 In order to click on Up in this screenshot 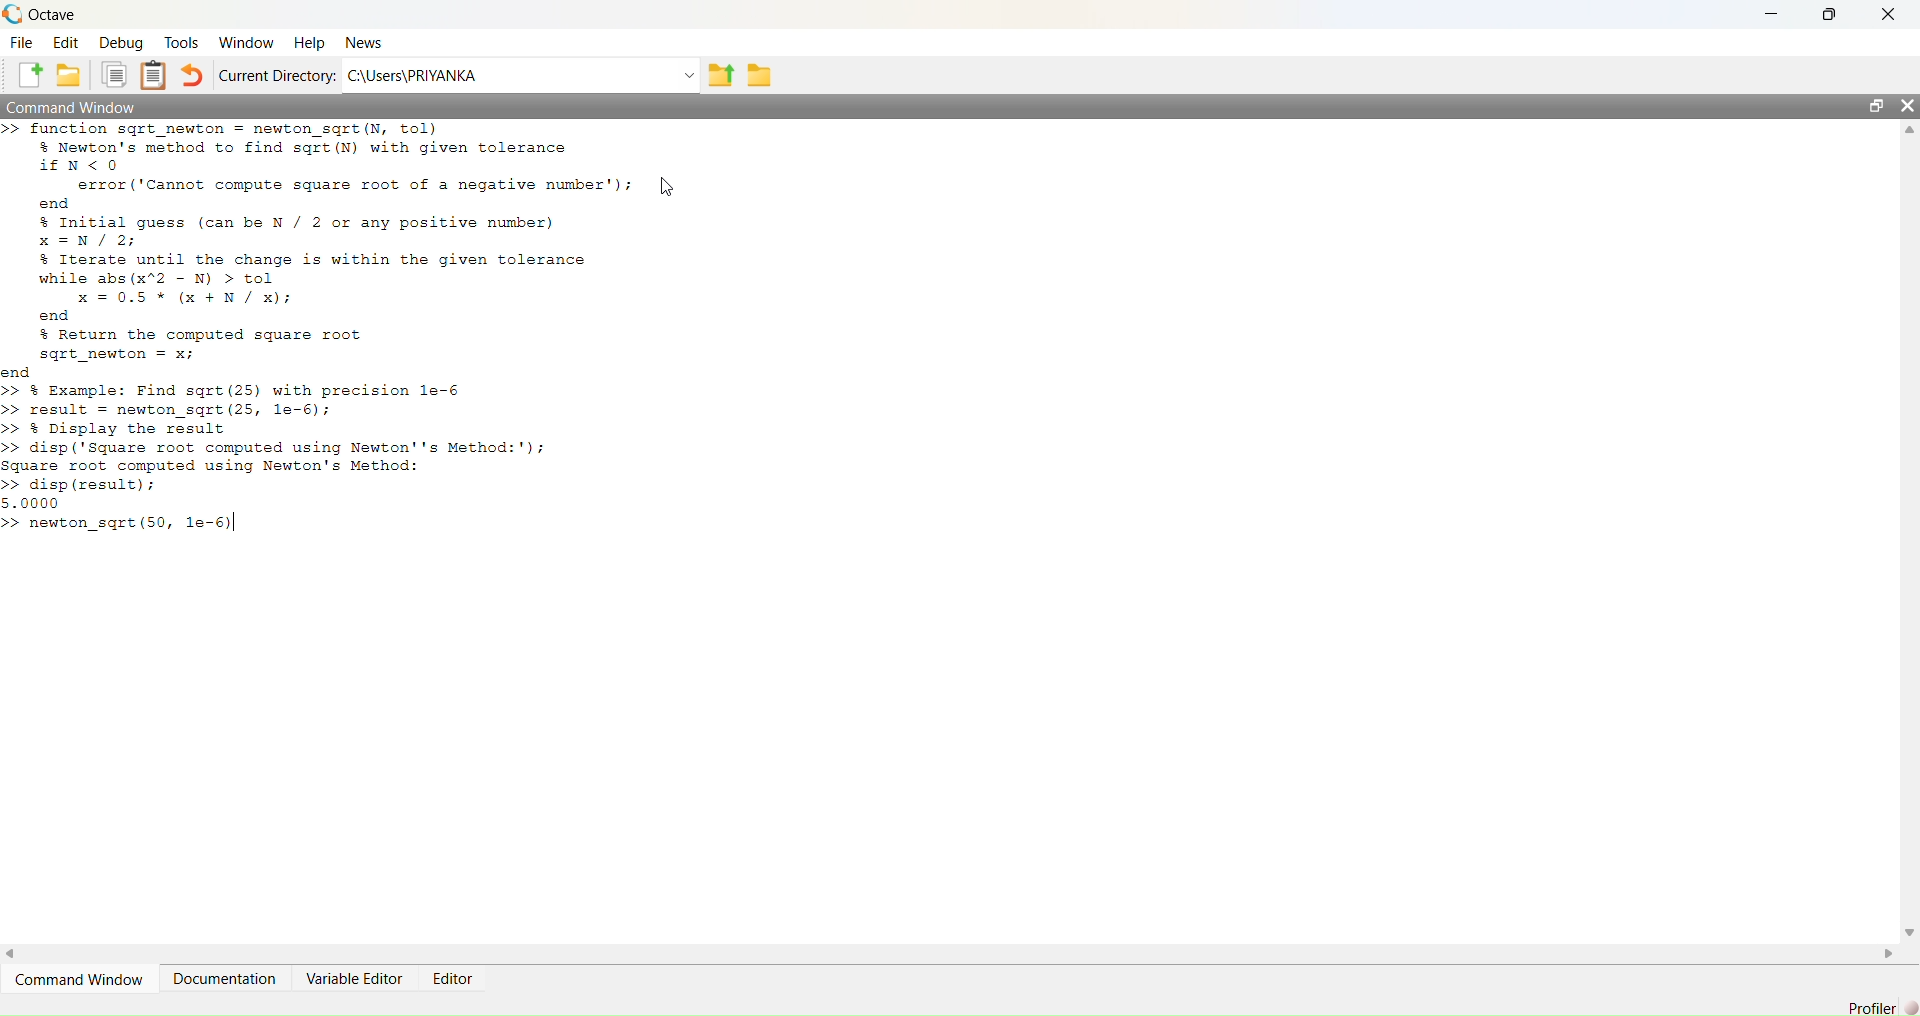, I will do `click(1907, 131)`.